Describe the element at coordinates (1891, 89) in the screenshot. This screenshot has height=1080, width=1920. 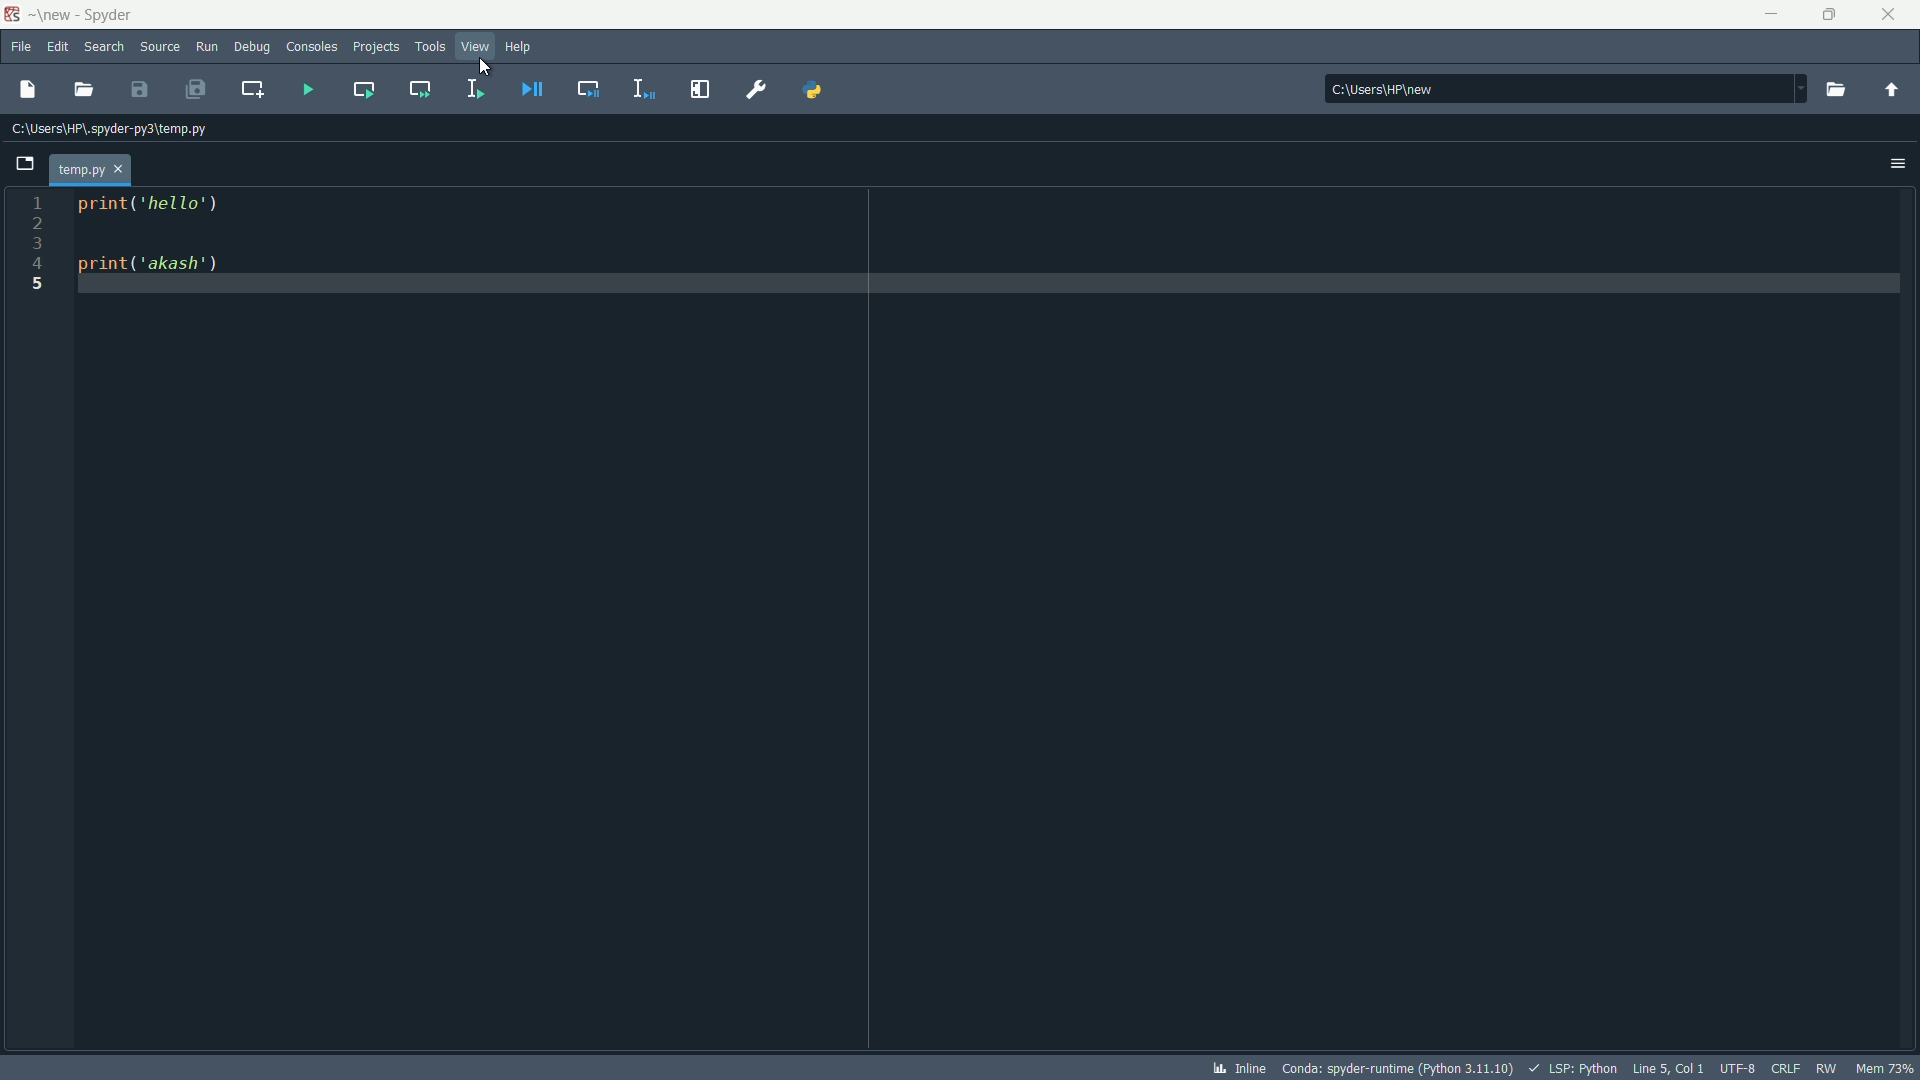
I see `change to parent directory` at that location.